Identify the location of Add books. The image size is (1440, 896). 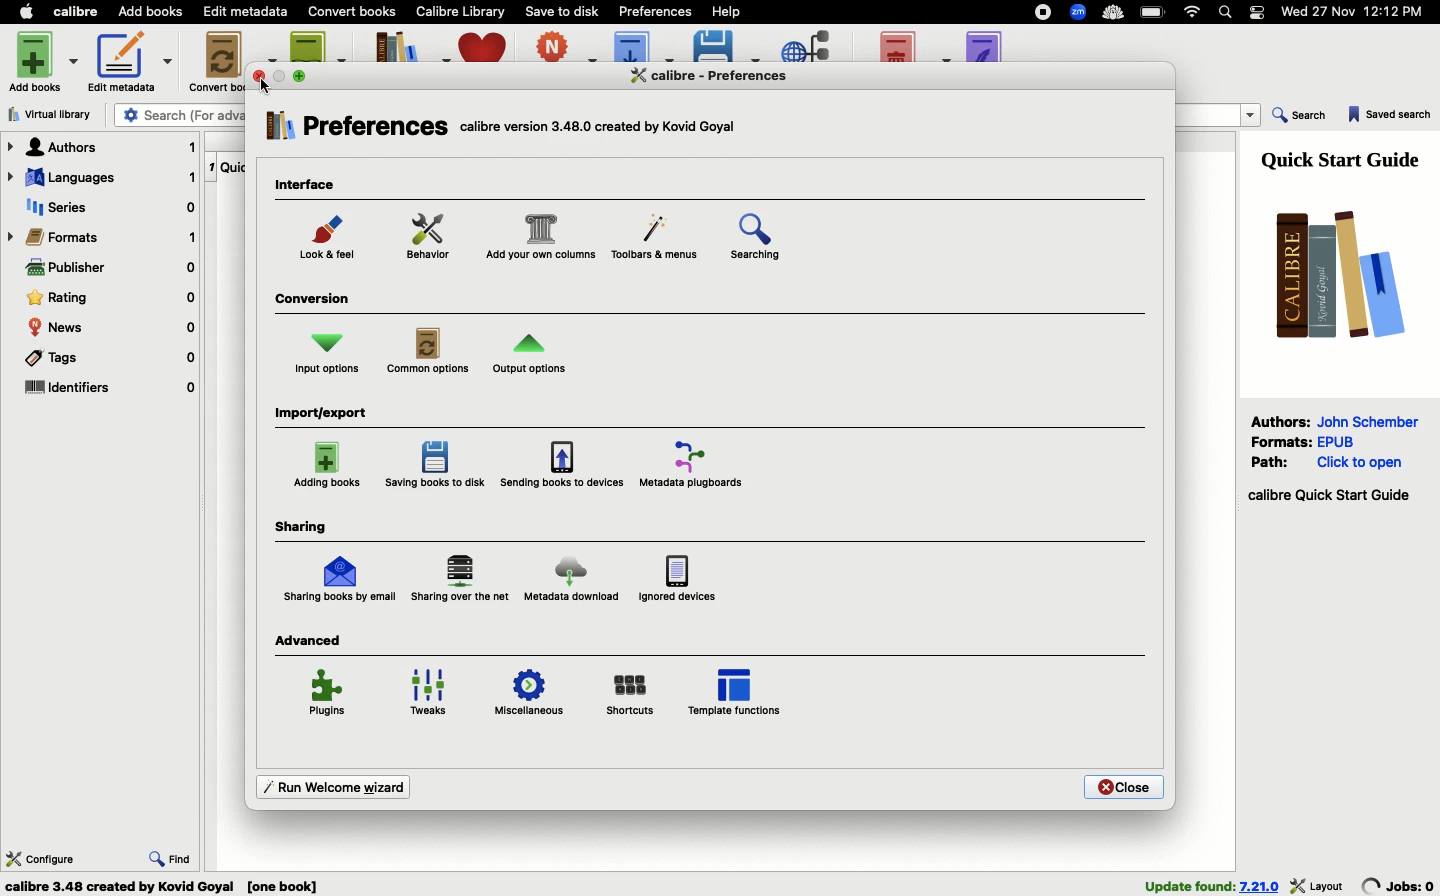
(46, 60).